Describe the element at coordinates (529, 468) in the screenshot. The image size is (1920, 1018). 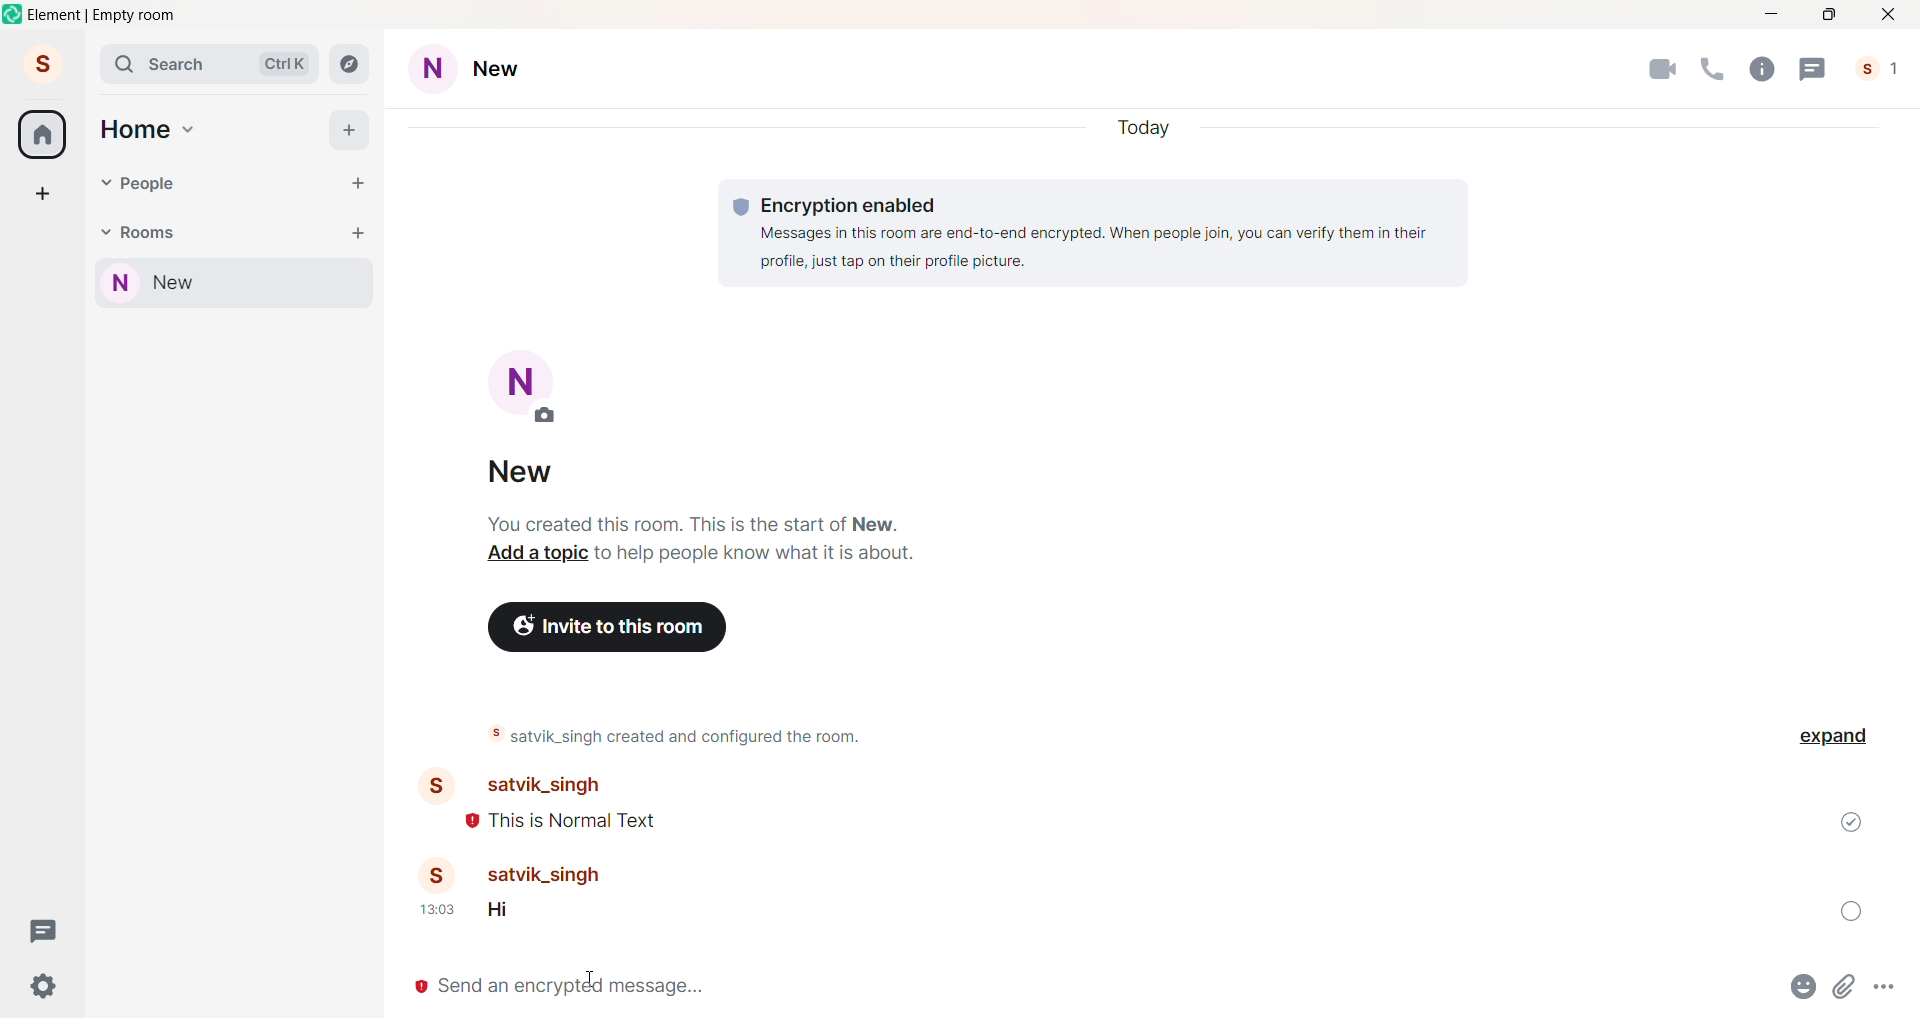
I see `new` at that location.